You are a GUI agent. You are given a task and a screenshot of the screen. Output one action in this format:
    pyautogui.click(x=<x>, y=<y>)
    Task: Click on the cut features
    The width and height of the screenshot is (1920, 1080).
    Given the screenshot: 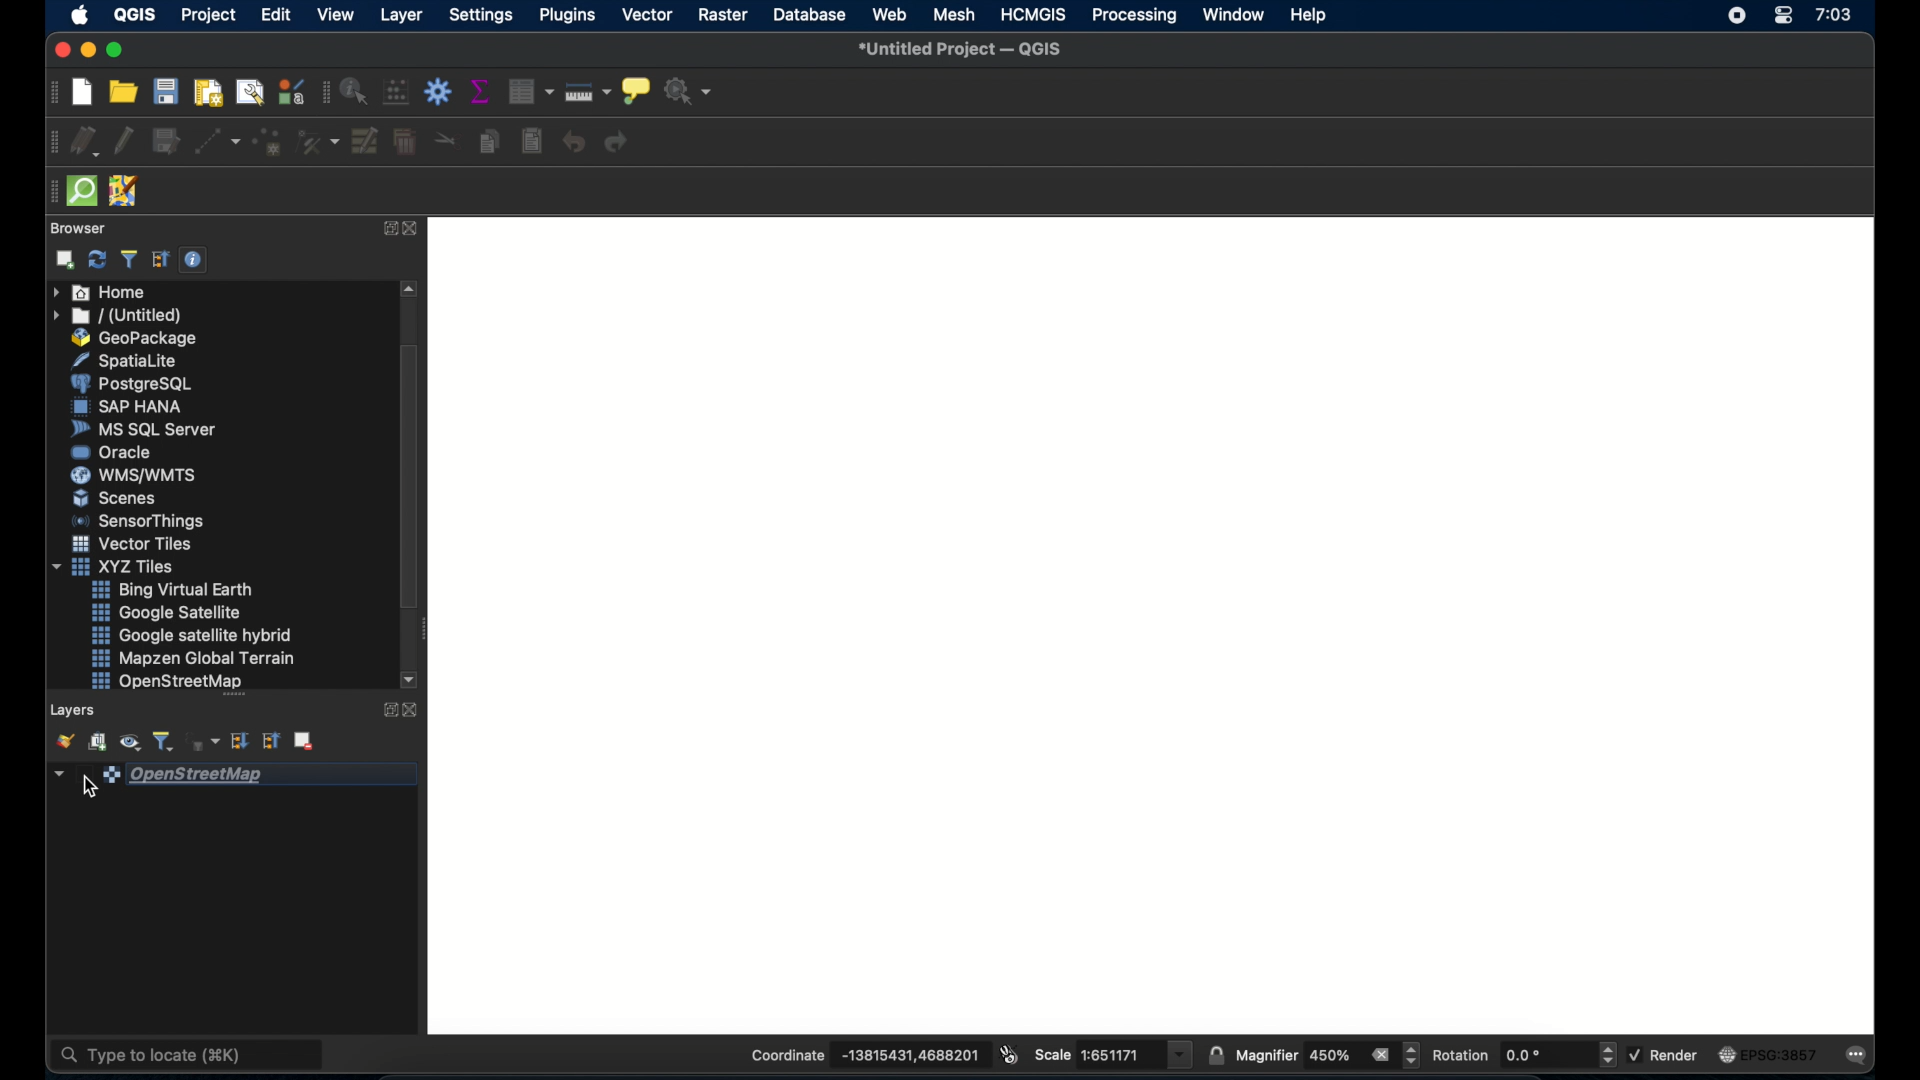 What is the action you would take?
    pyautogui.click(x=446, y=139)
    